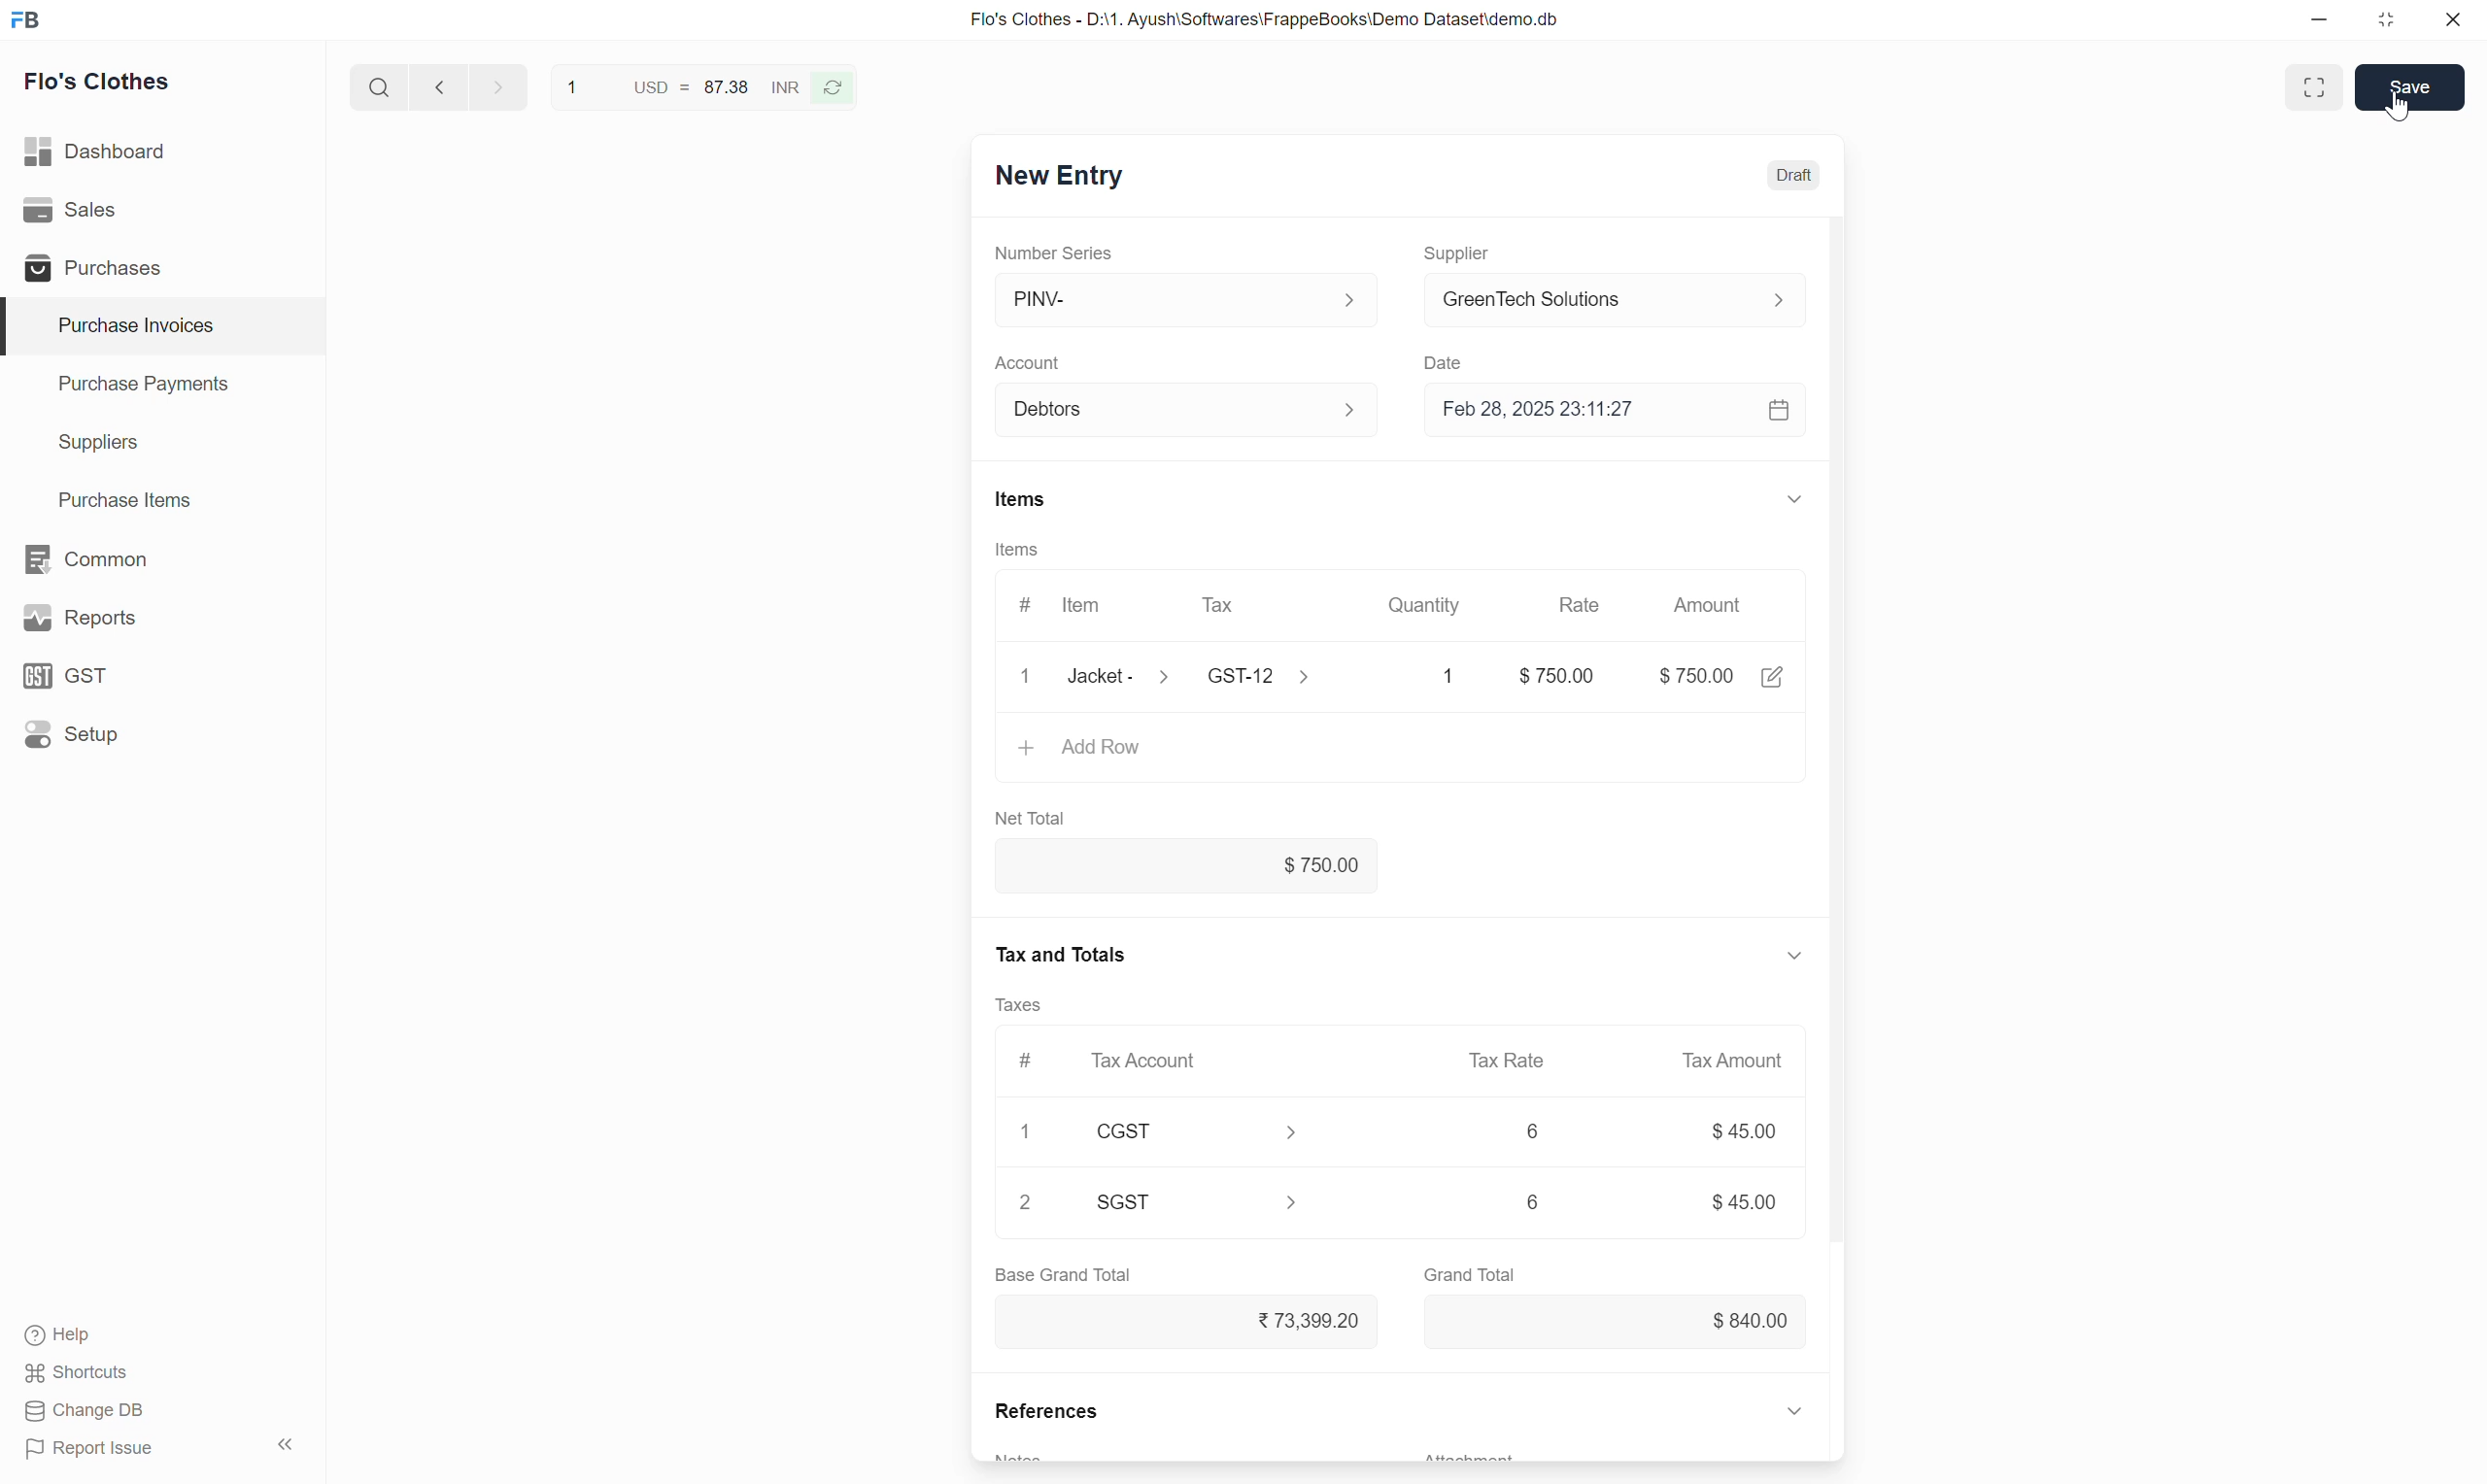  Describe the element at coordinates (678, 87) in the screenshot. I see `1 USD = 87.38 INR` at that location.